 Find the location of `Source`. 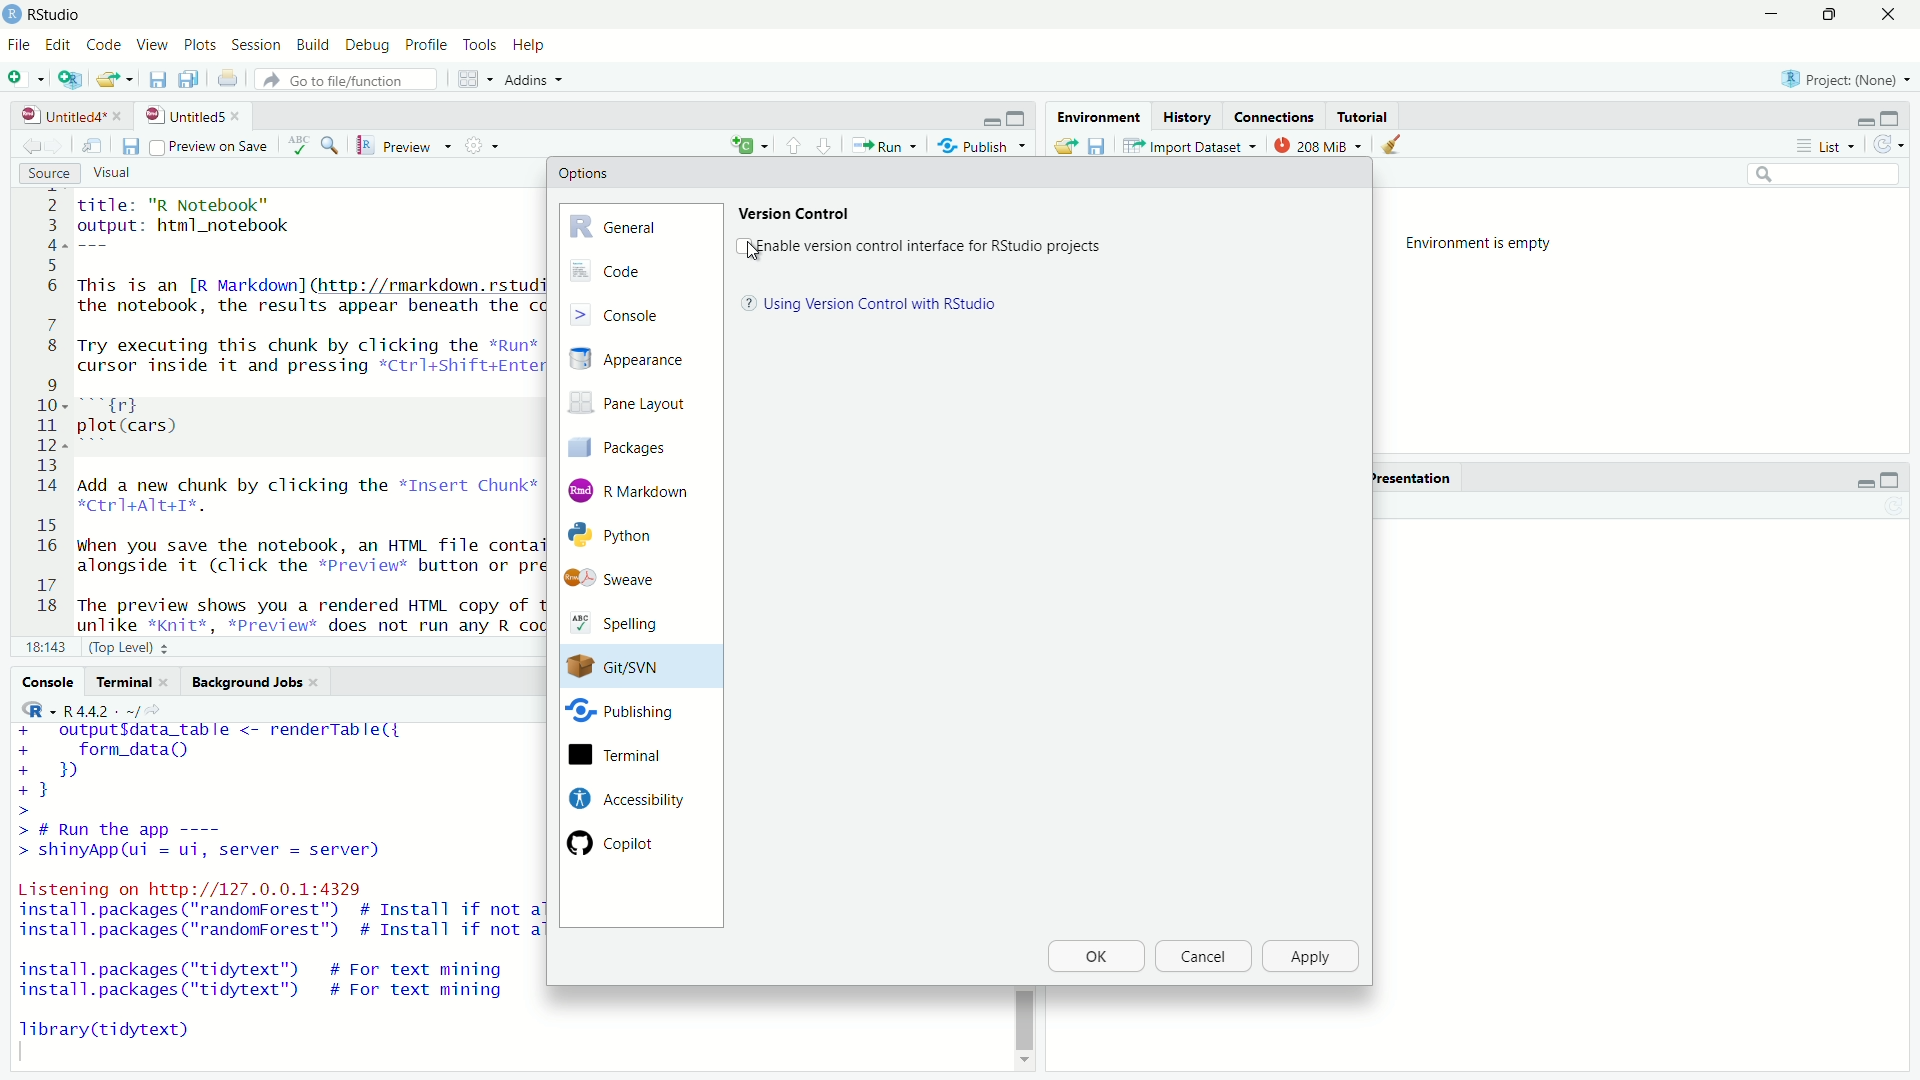

Source is located at coordinates (50, 174).